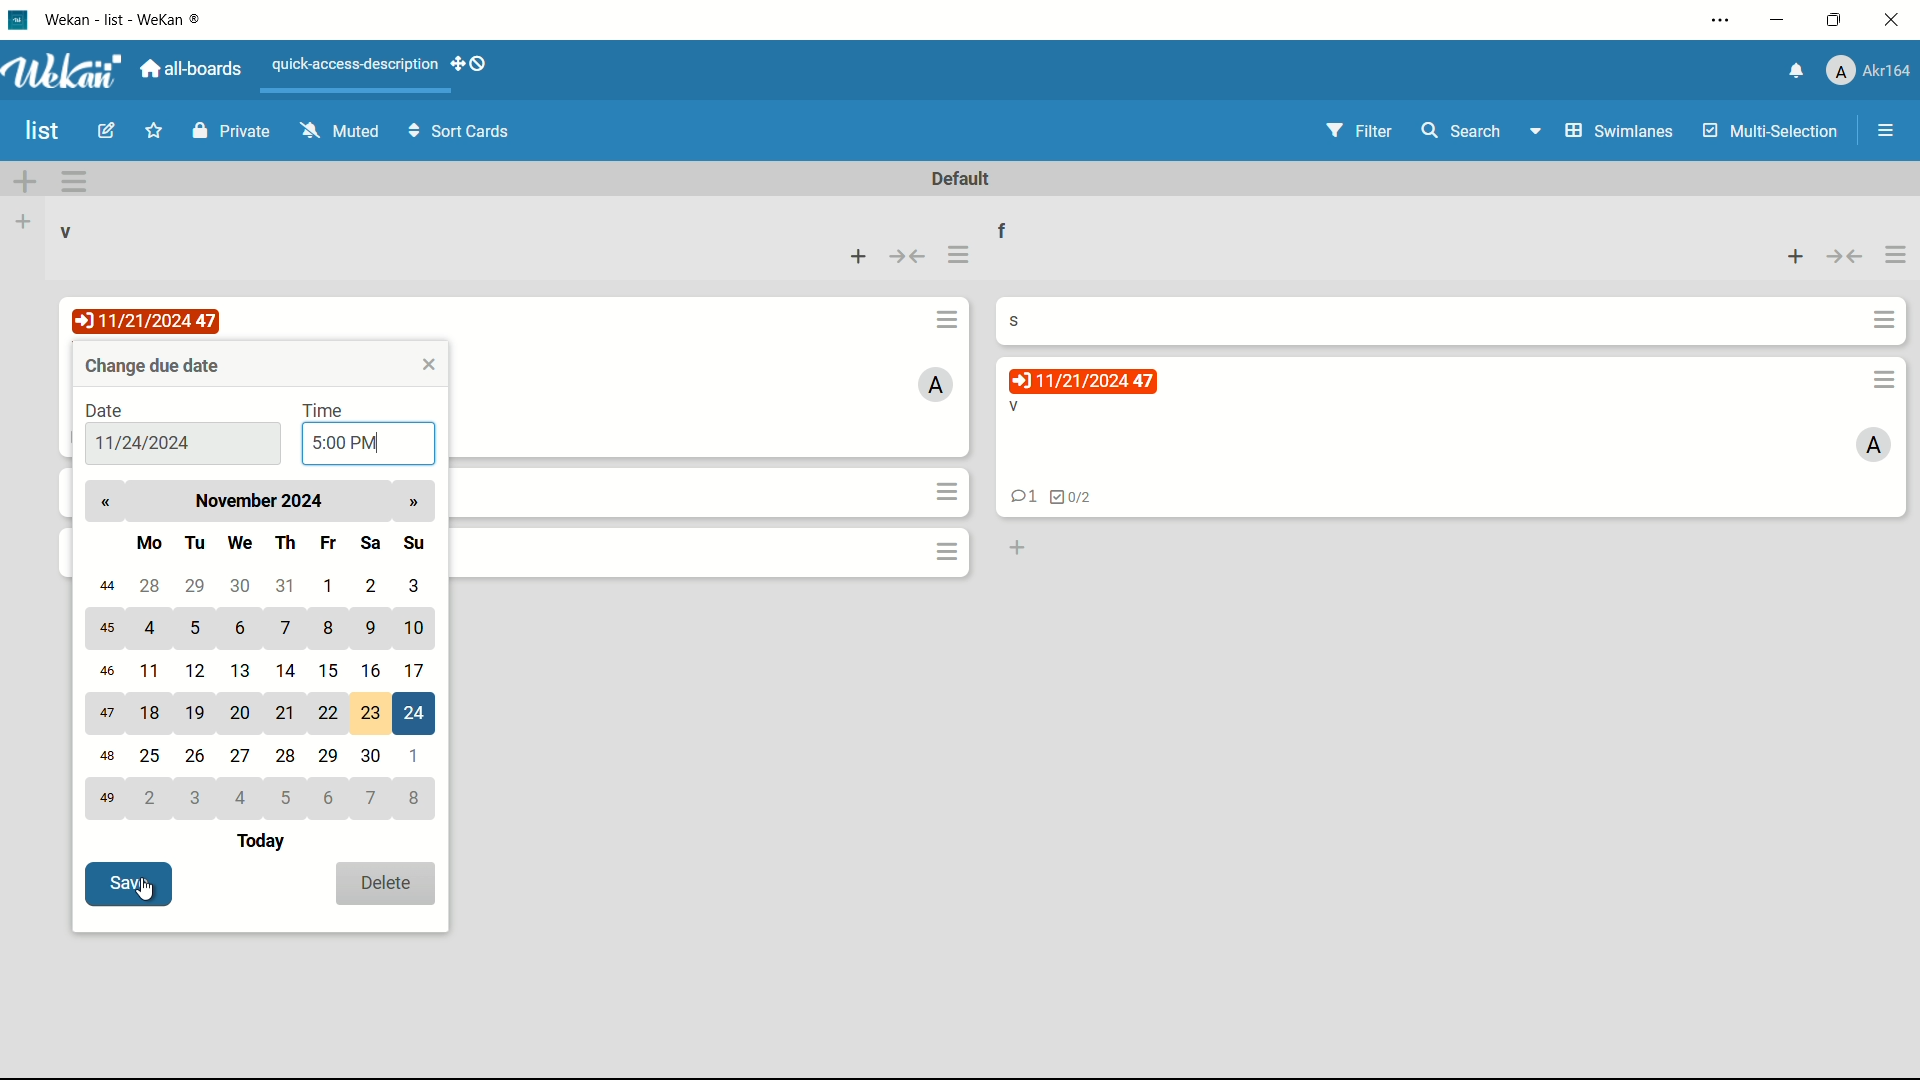 Image resolution: width=1920 pixels, height=1080 pixels. What do you see at coordinates (154, 672) in the screenshot?
I see `11` at bounding box center [154, 672].